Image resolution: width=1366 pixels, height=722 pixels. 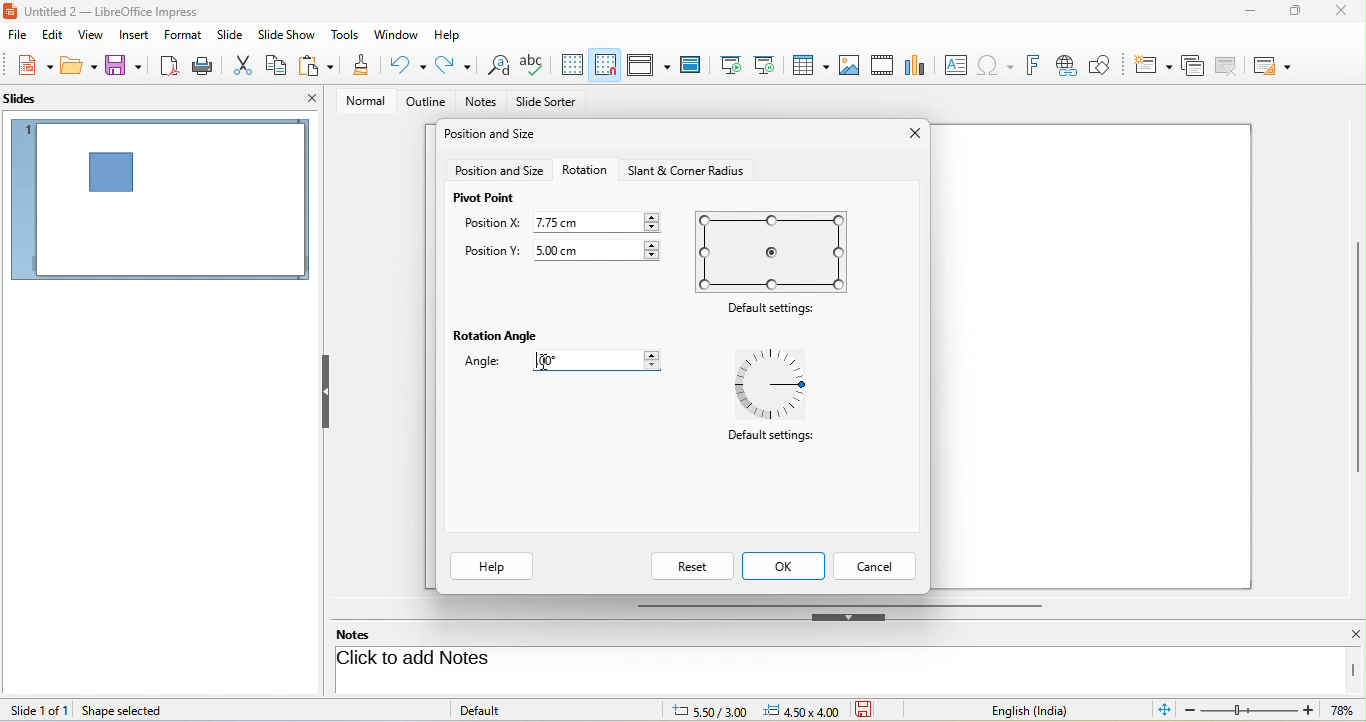 I want to click on position y, so click(x=491, y=253).